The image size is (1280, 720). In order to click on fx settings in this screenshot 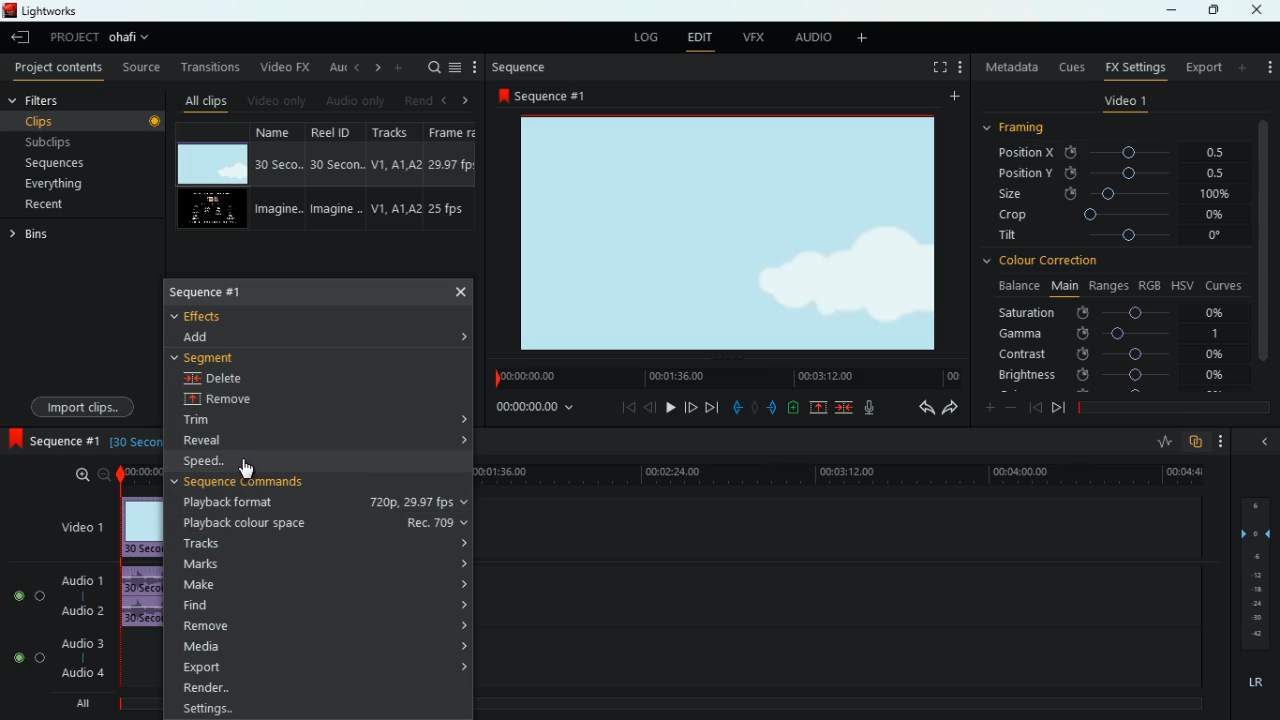, I will do `click(1133, 67)`.